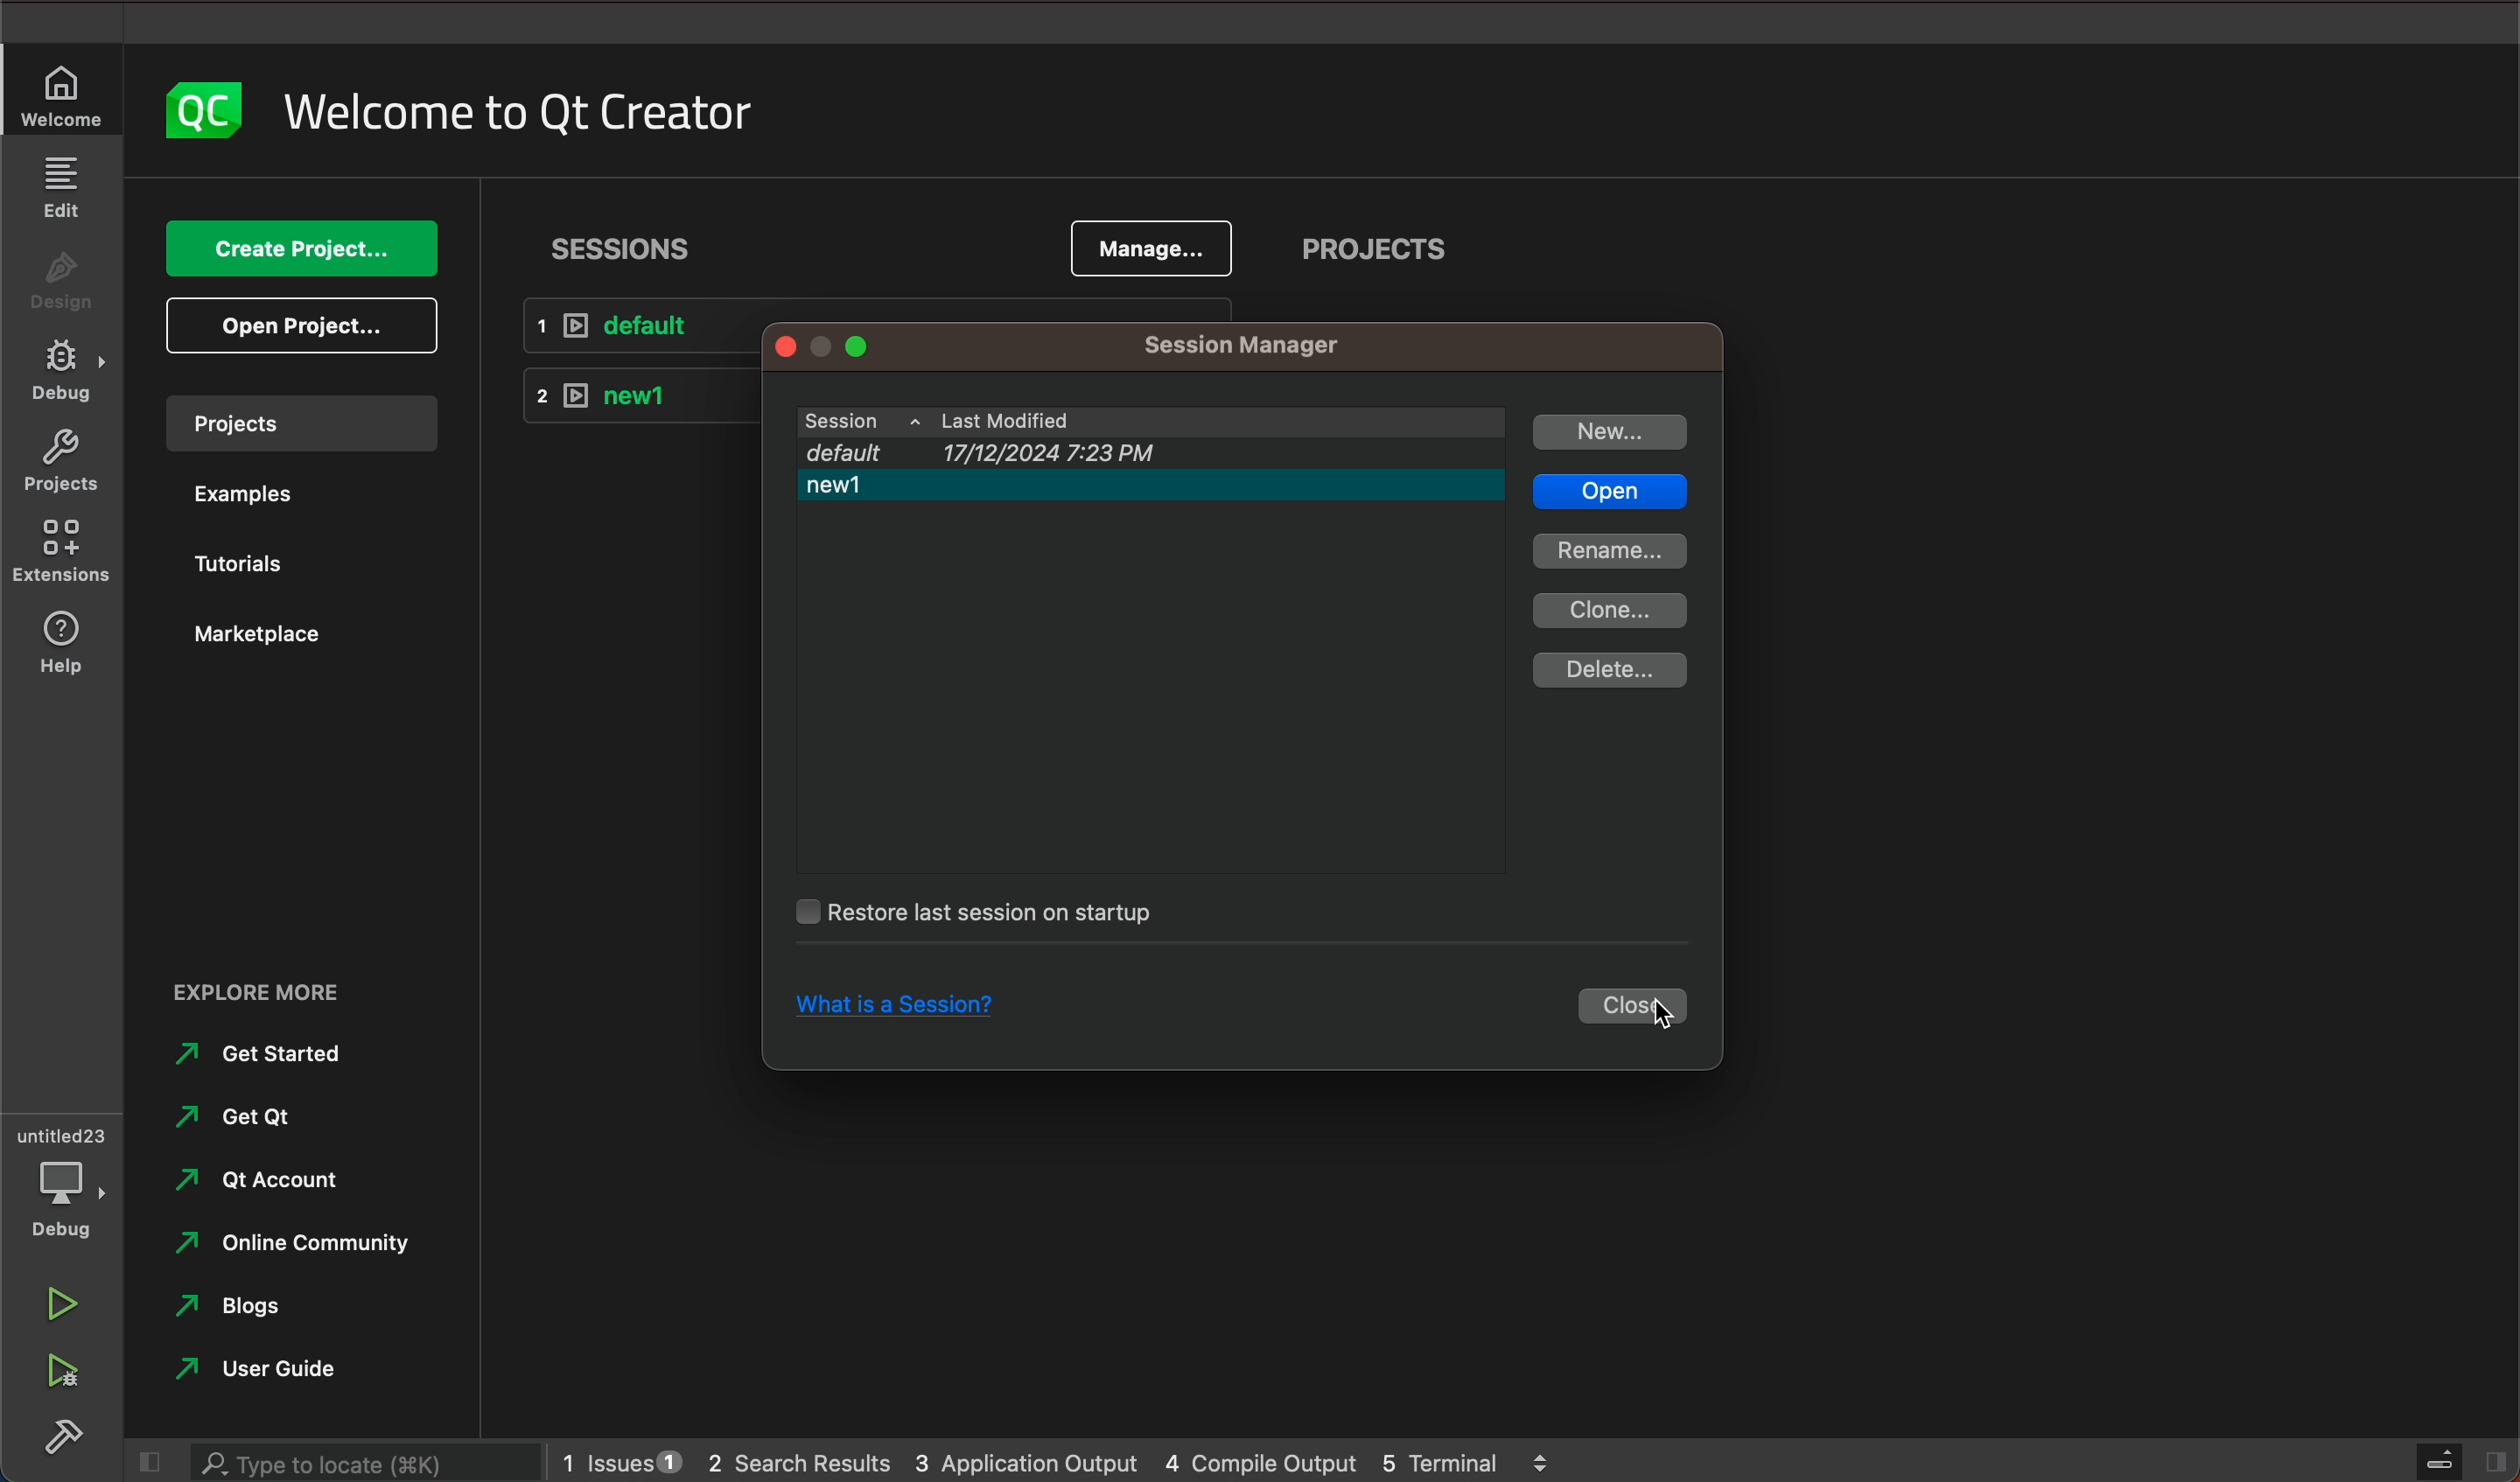 This screenshot has height=1482, width=2520. What do you see at coordinates (265, 1368) in the screenshot?
I see `ser guide` at bounding box center [265, 1368].